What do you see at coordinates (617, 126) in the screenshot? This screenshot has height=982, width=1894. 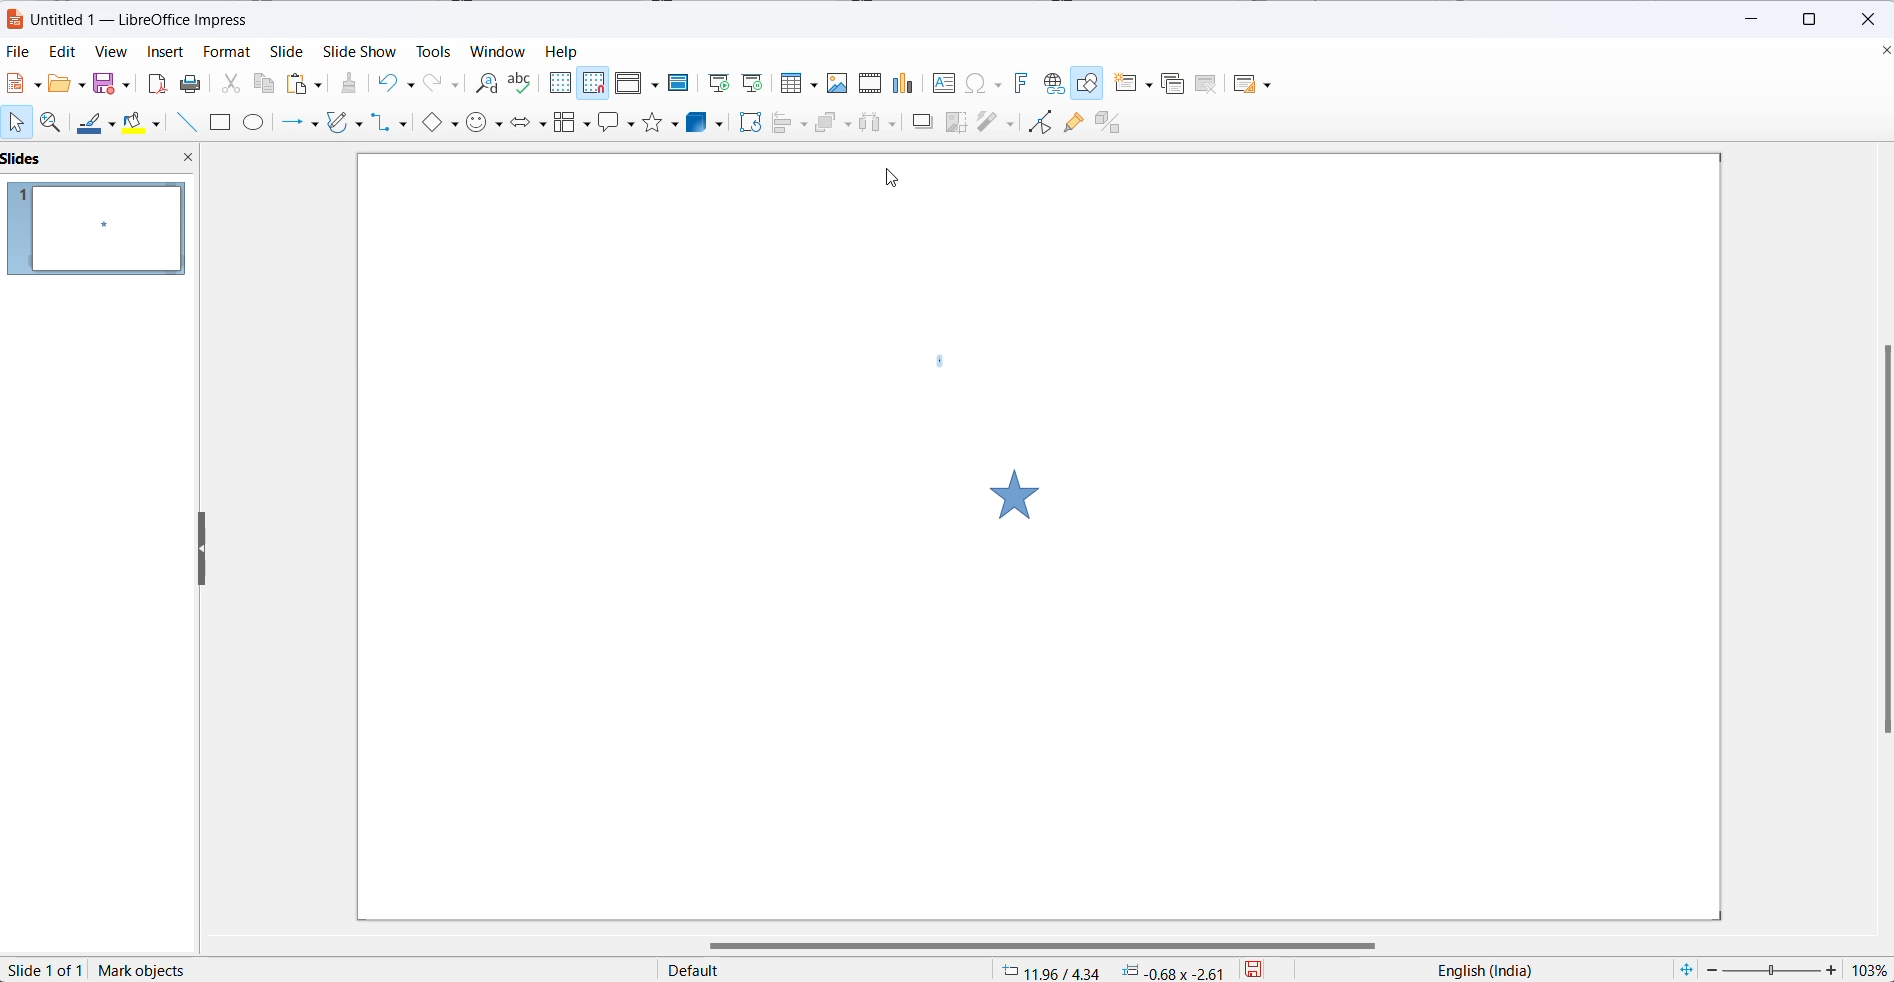 I see `callout shapes` at bounding box center [617, 126].